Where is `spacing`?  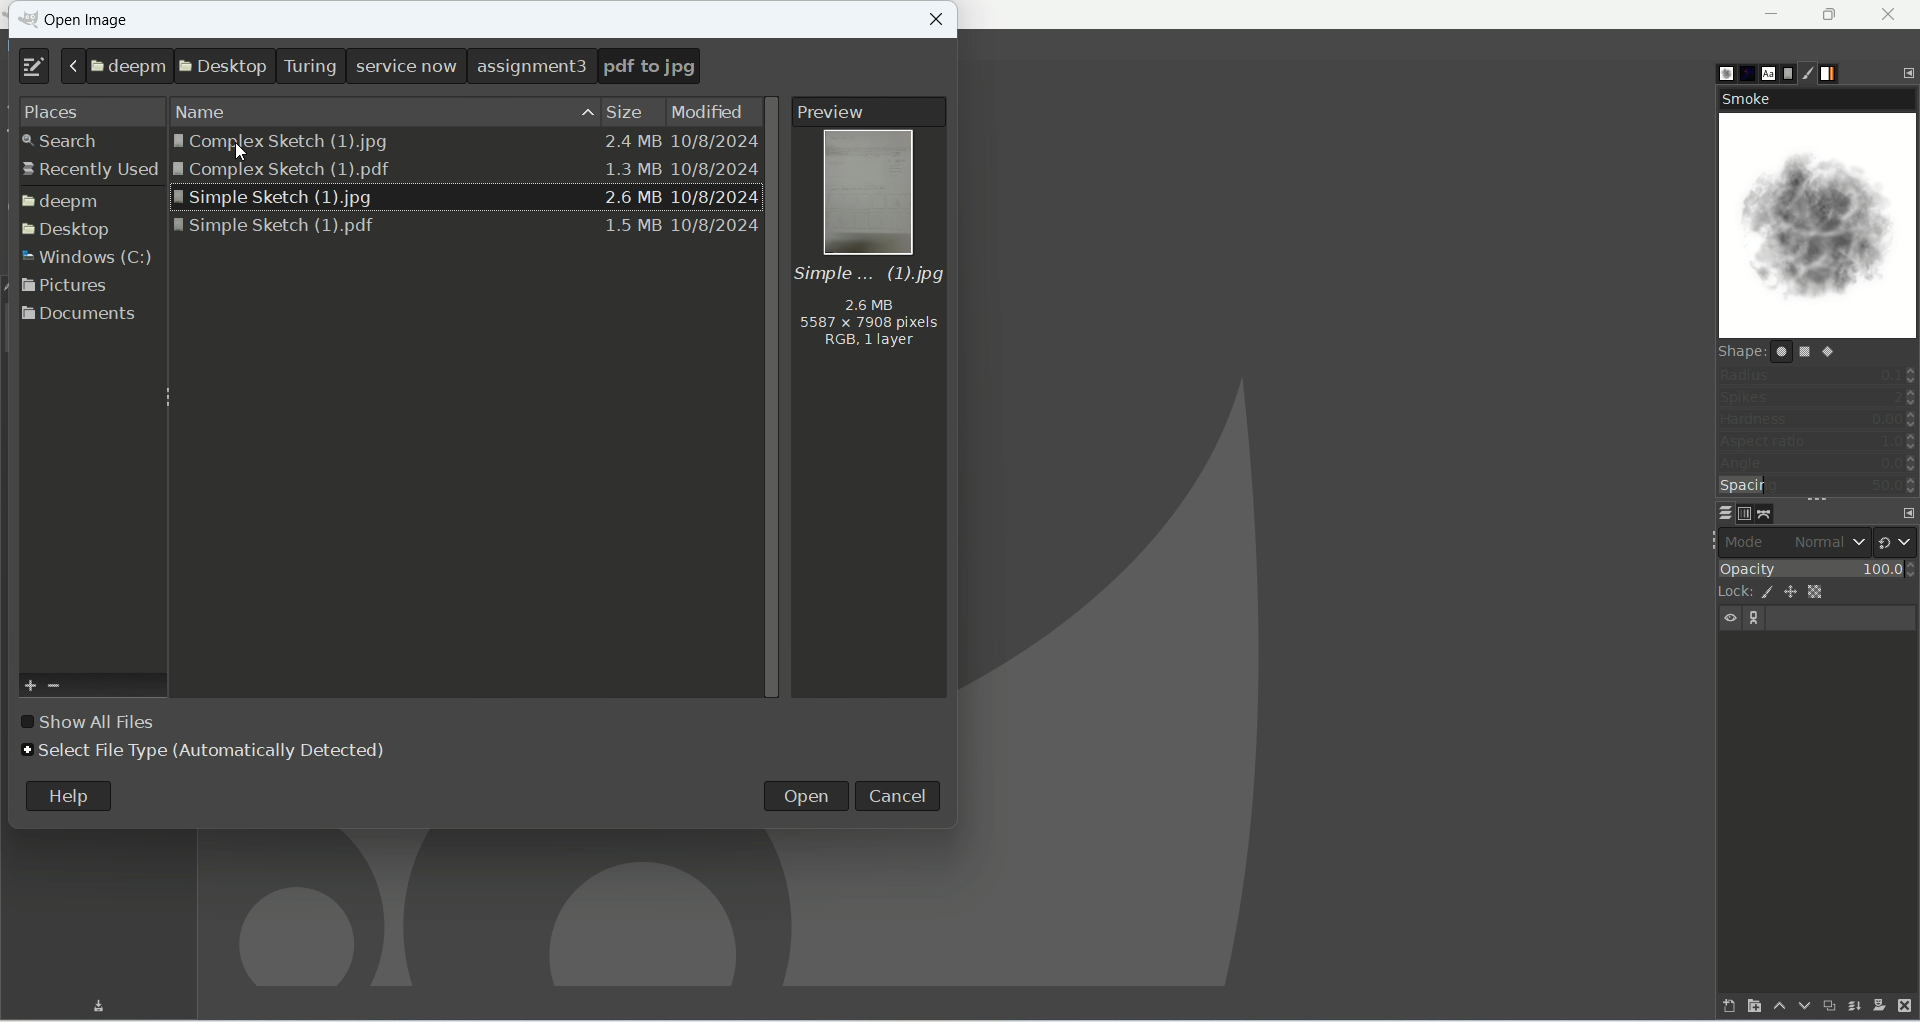 spacing is located at coordinates (1818, 485).